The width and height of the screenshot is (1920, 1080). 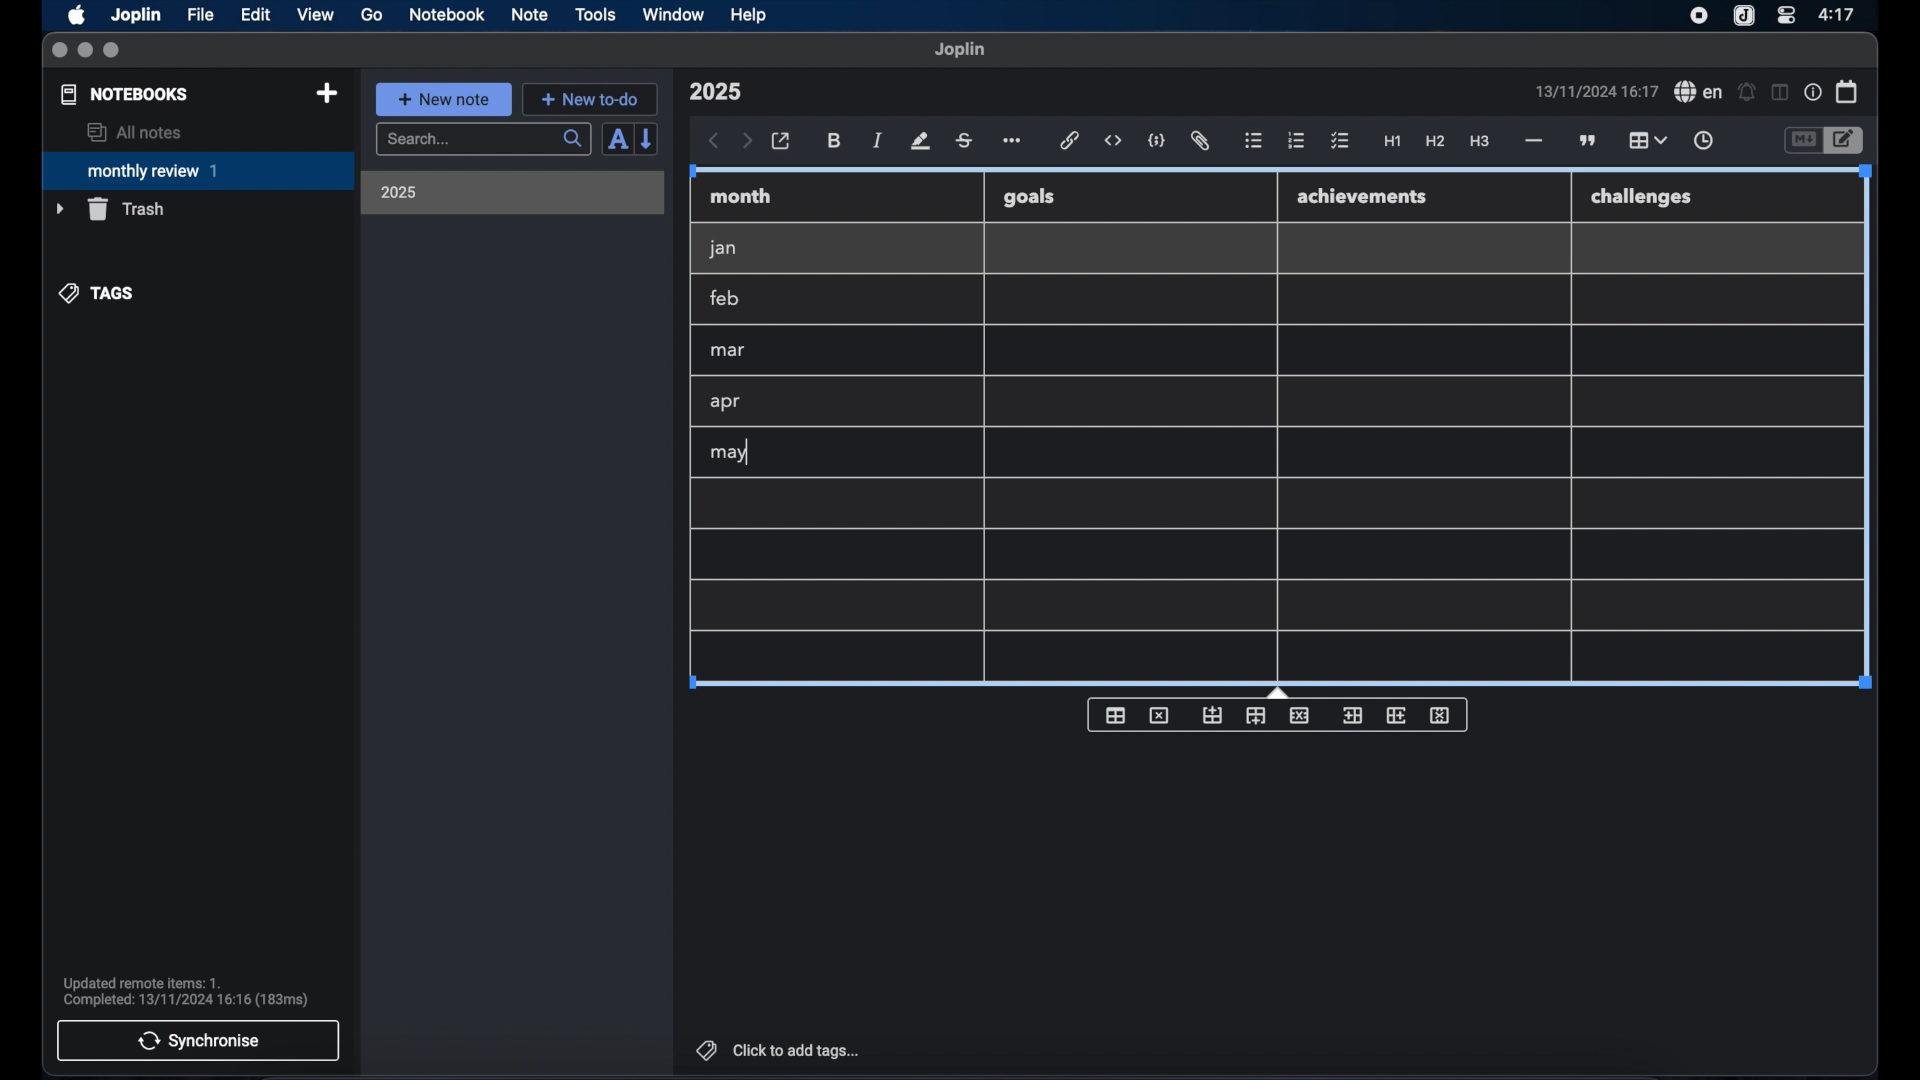 I want to click on screen recorder icon, so click(x=1699, y=16).